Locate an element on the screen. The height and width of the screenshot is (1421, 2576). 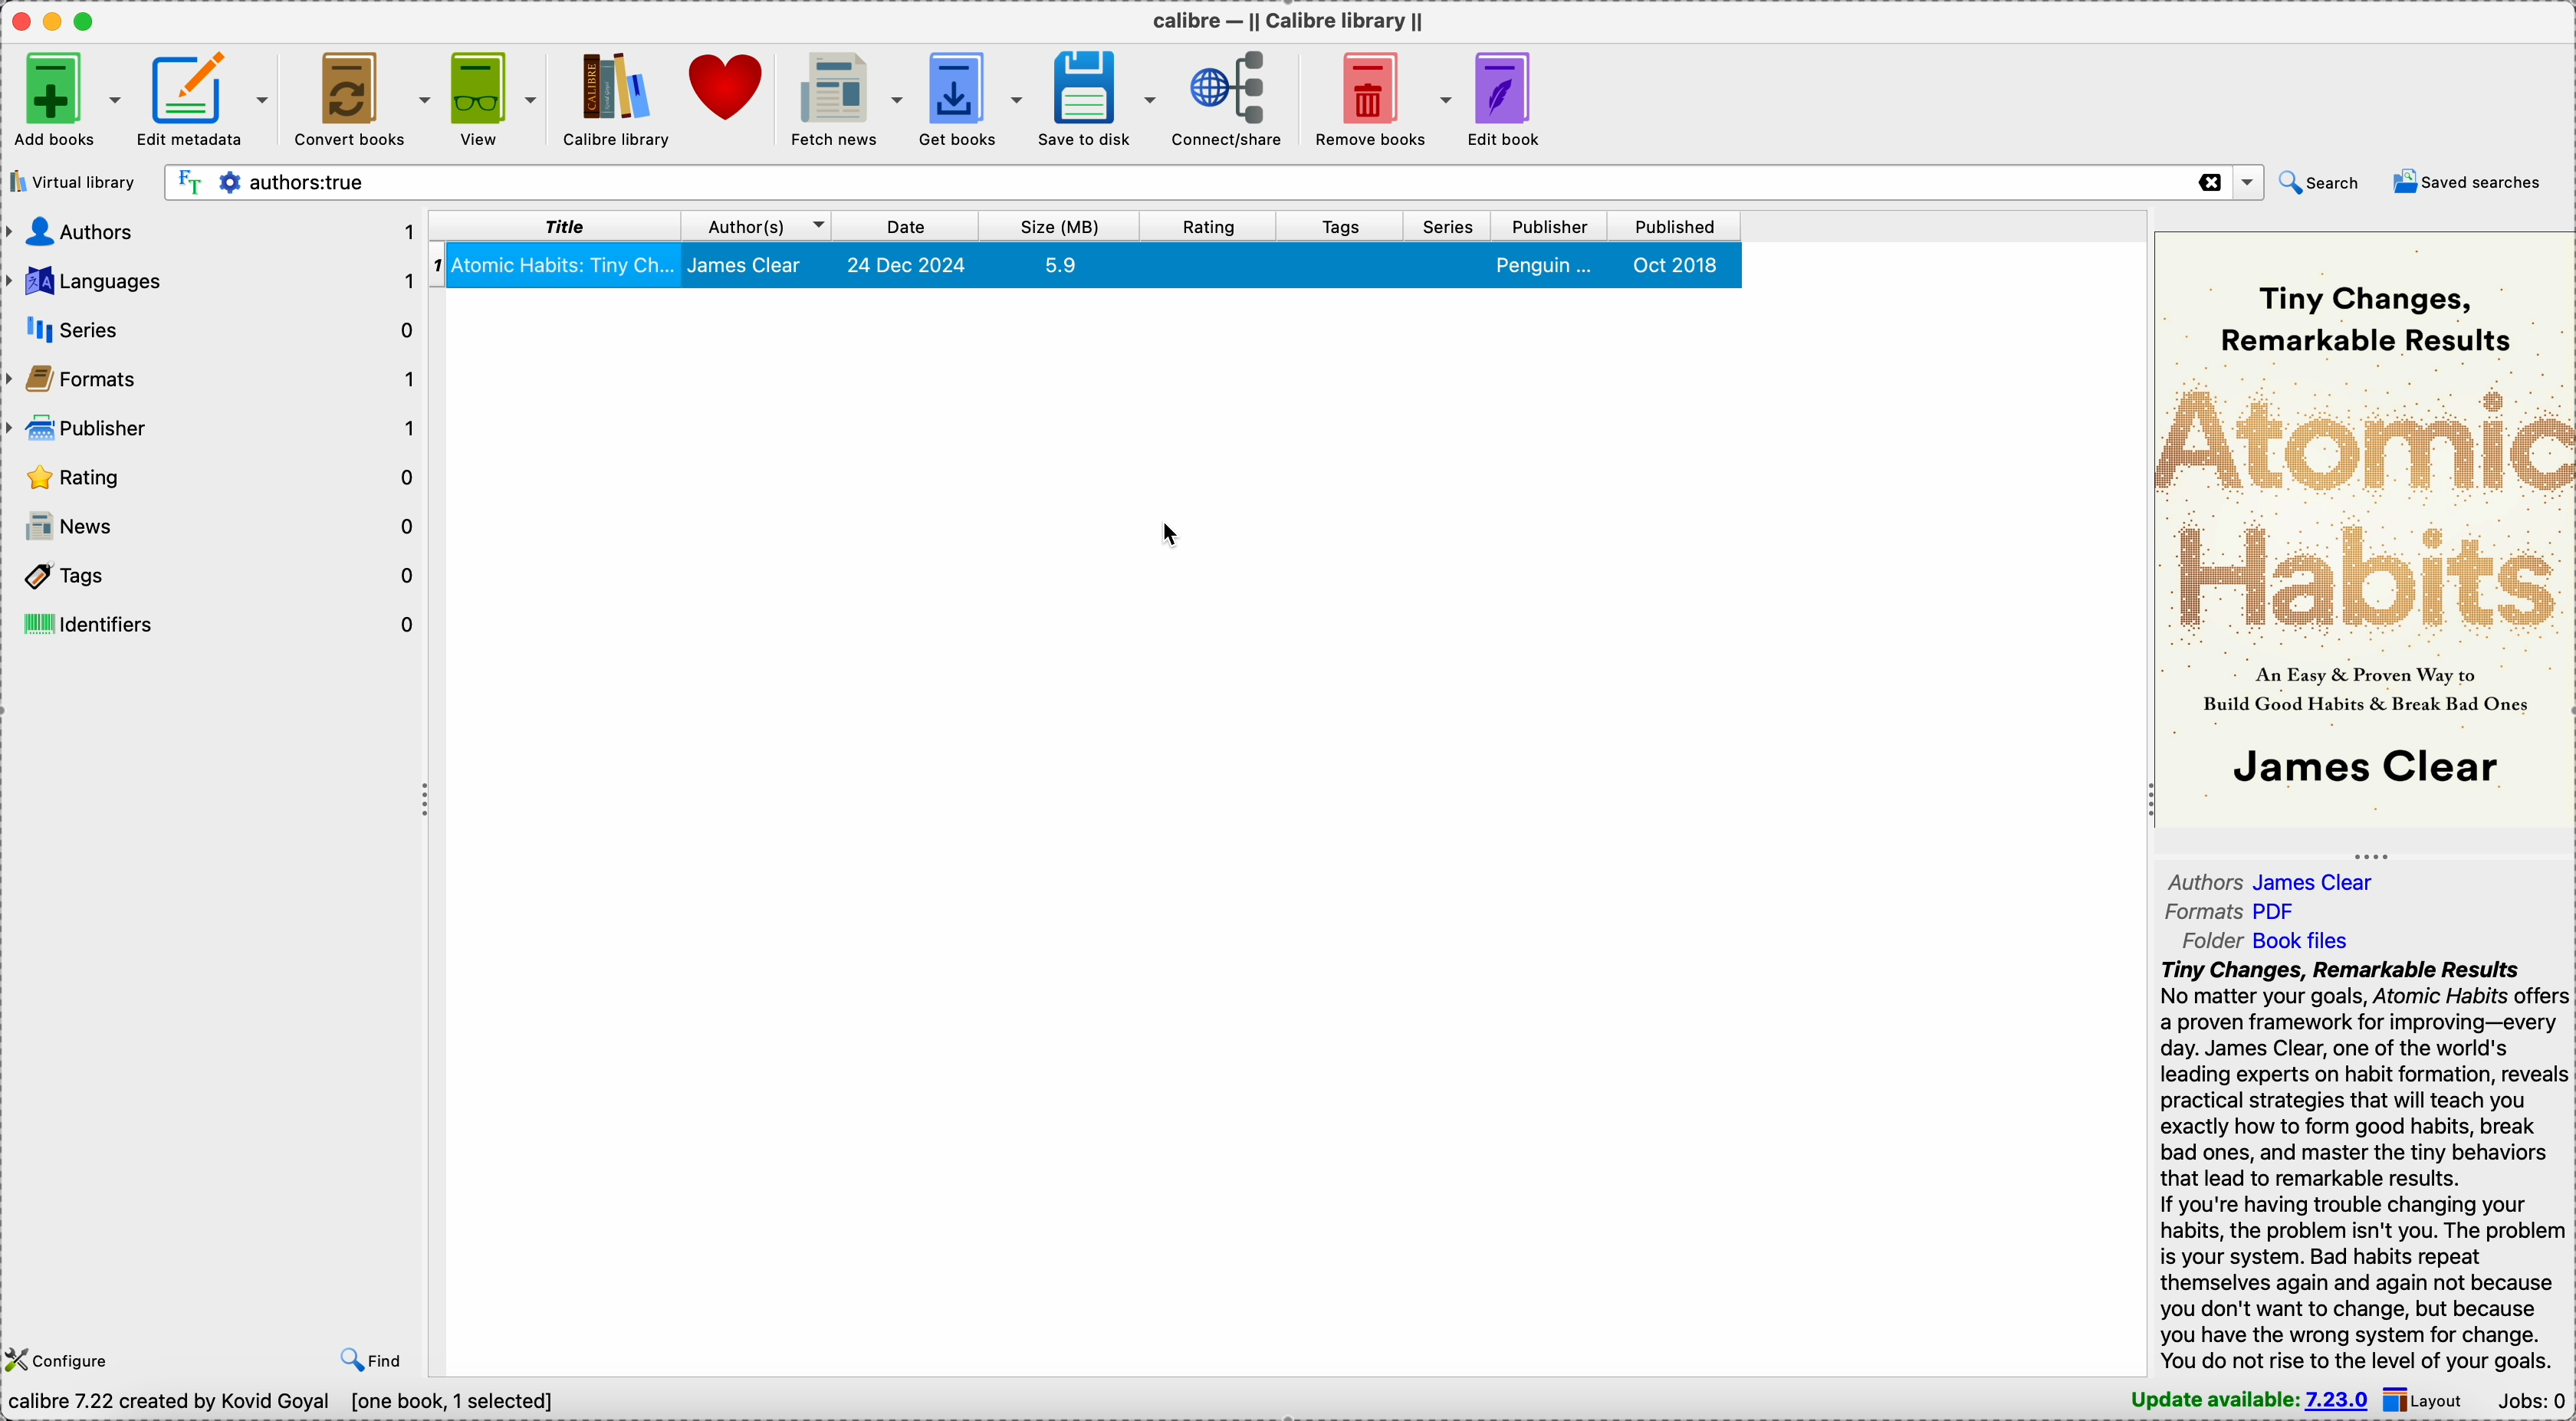
publisher is located at coordinates (1552, 226).